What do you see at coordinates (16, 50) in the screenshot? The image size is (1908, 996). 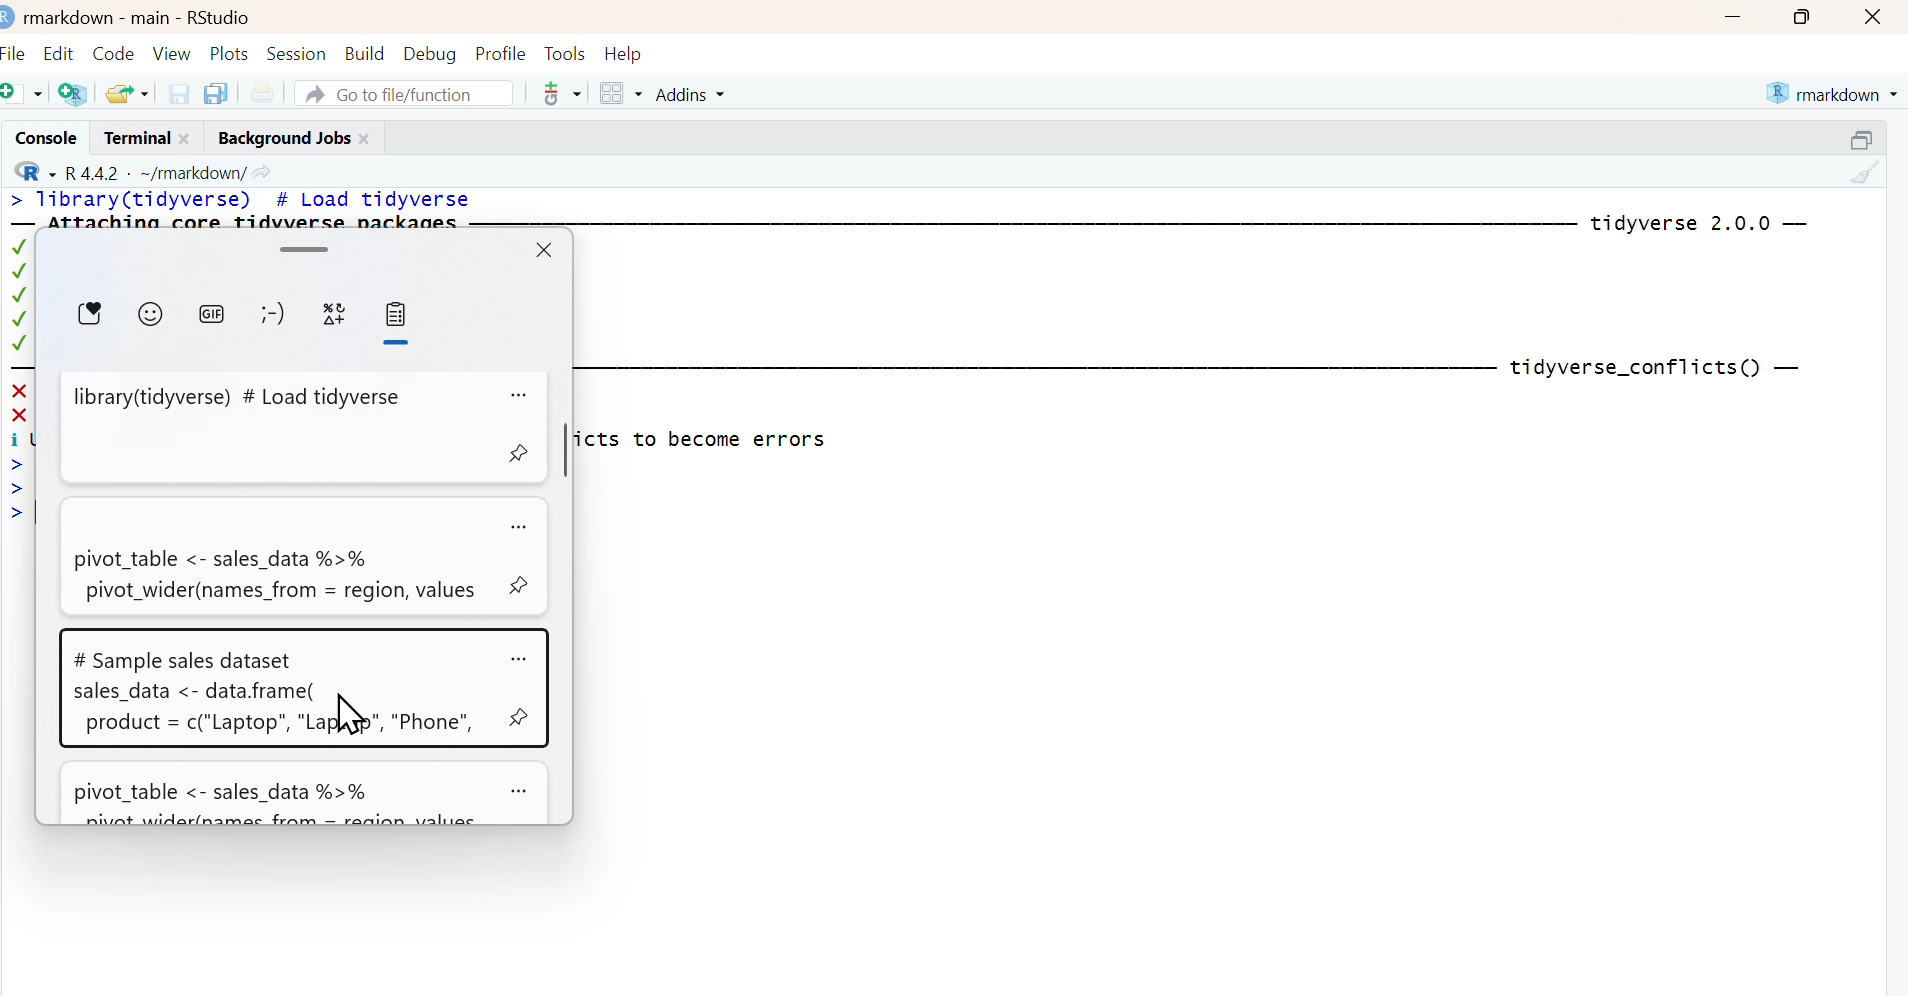 I see `File` at bounding box center [16, 50].